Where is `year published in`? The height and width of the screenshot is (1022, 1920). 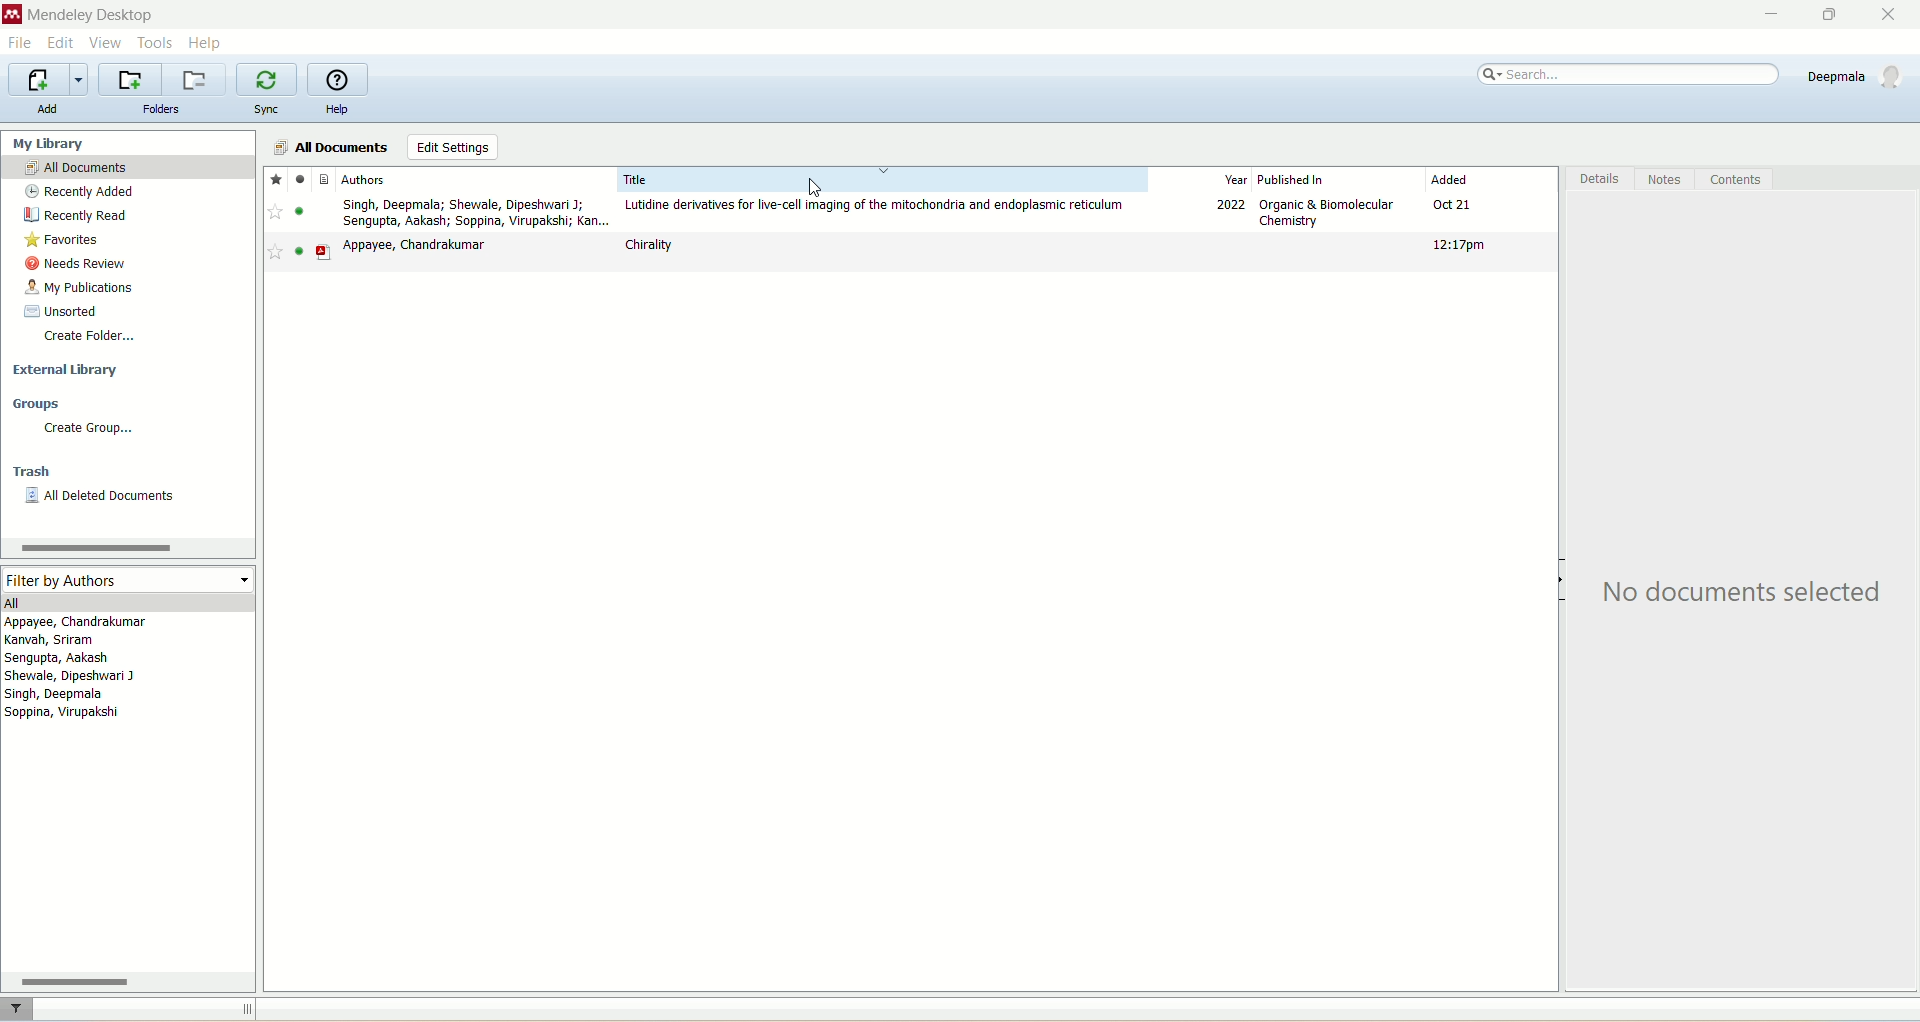 year published in is located at coordinates (1287, 180).